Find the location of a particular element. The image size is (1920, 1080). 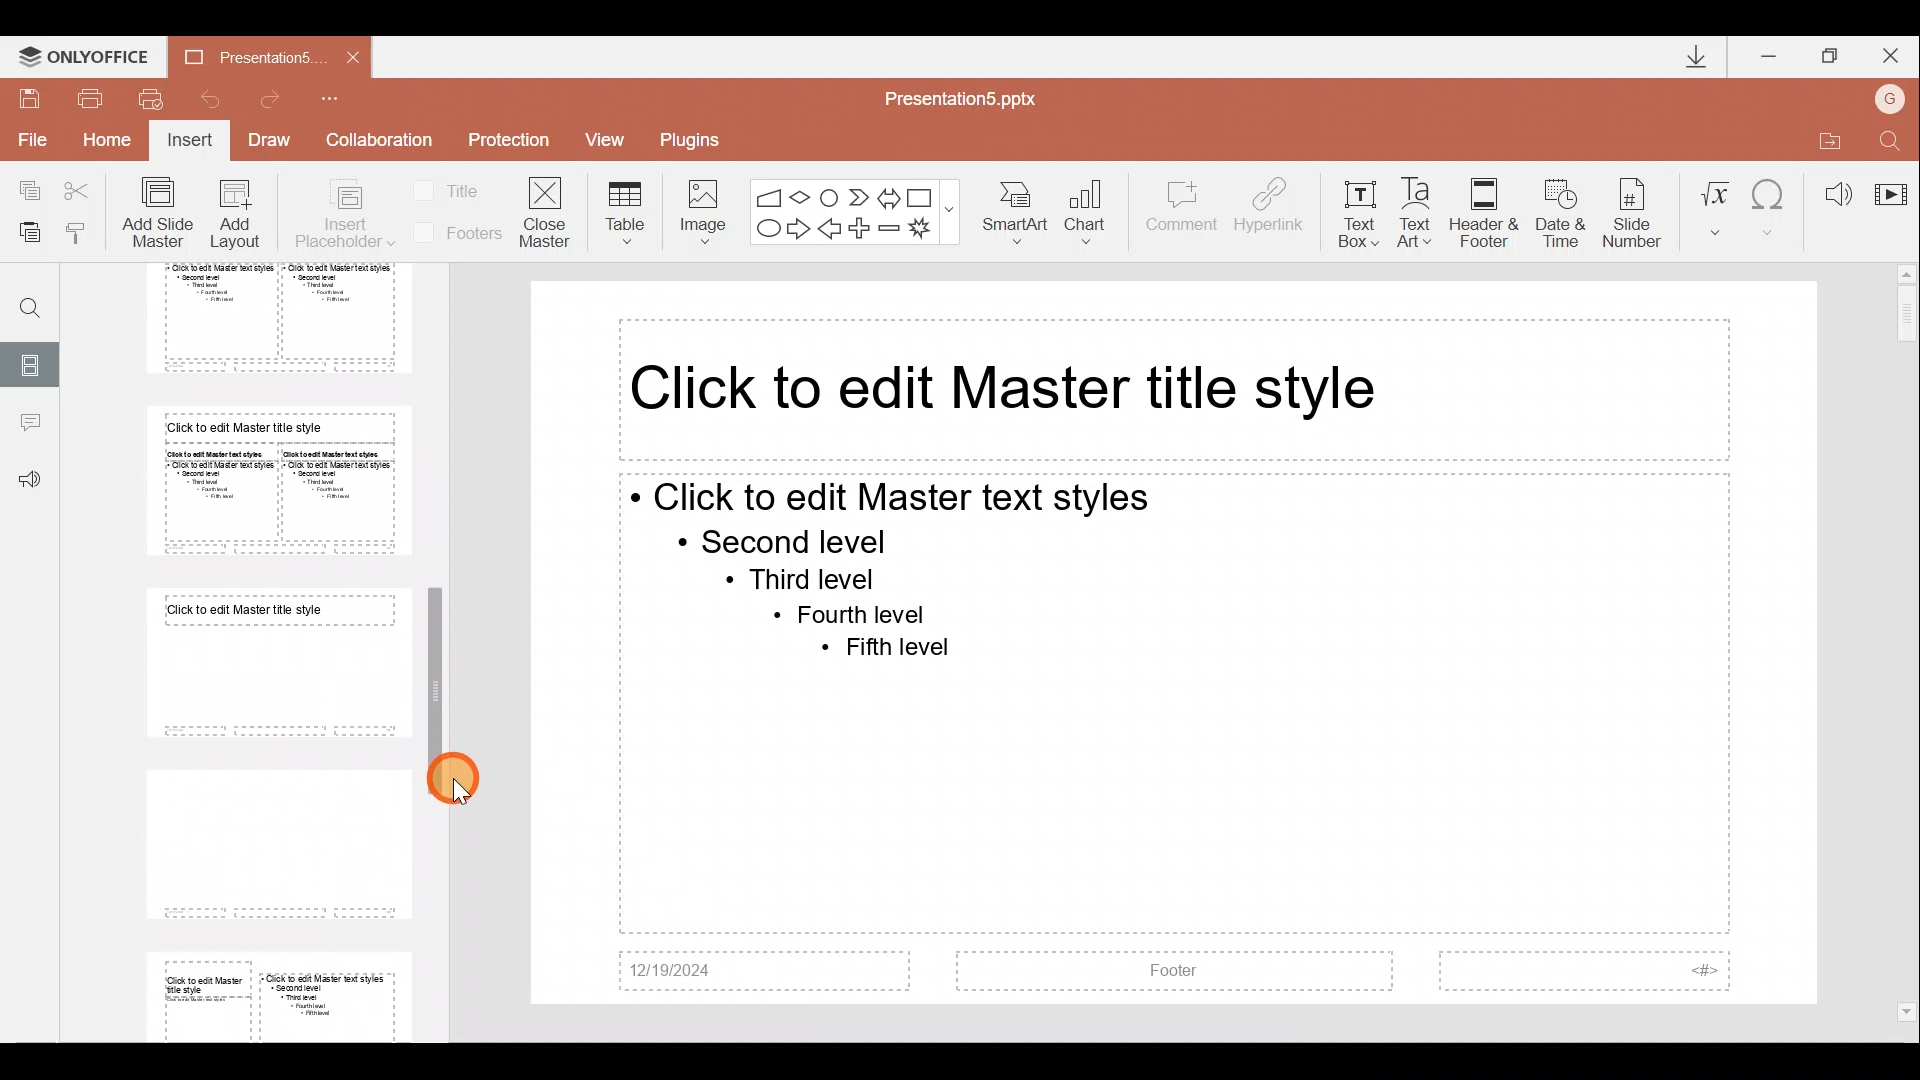

Save is located at coordinates (30, 96).